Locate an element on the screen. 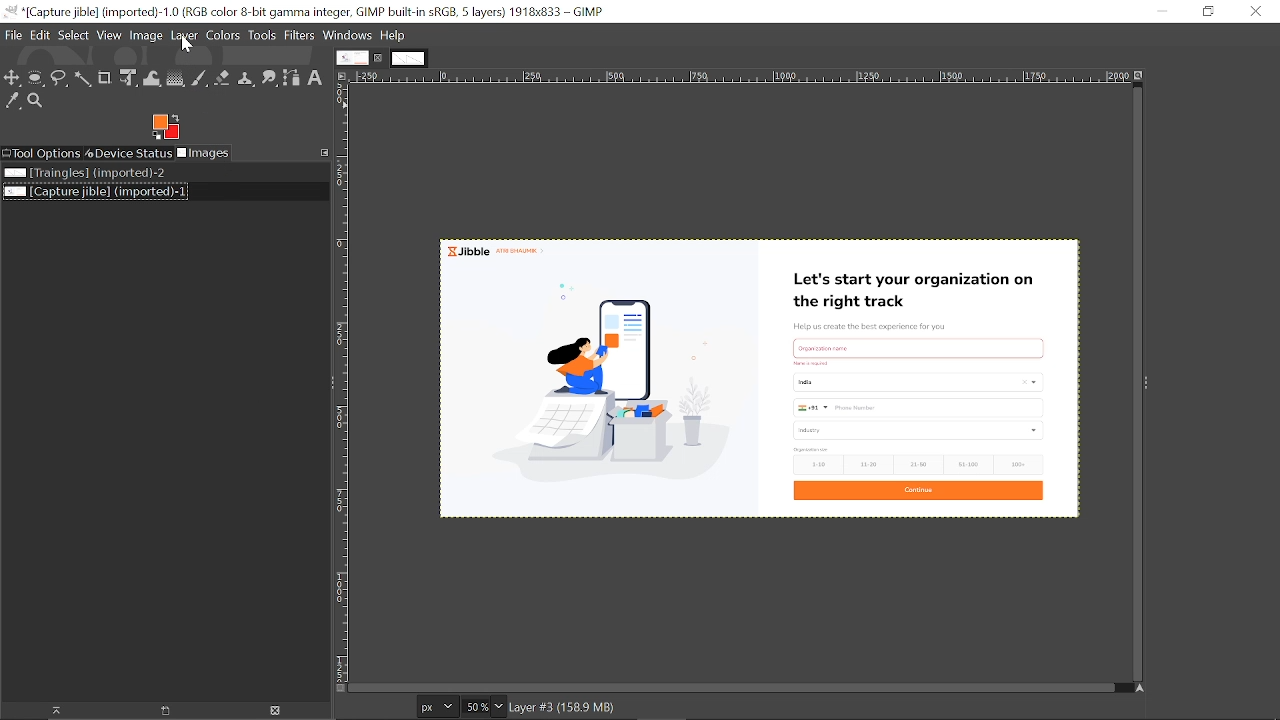  Zoom image when window size changes is located at coordinates (1140, 74).